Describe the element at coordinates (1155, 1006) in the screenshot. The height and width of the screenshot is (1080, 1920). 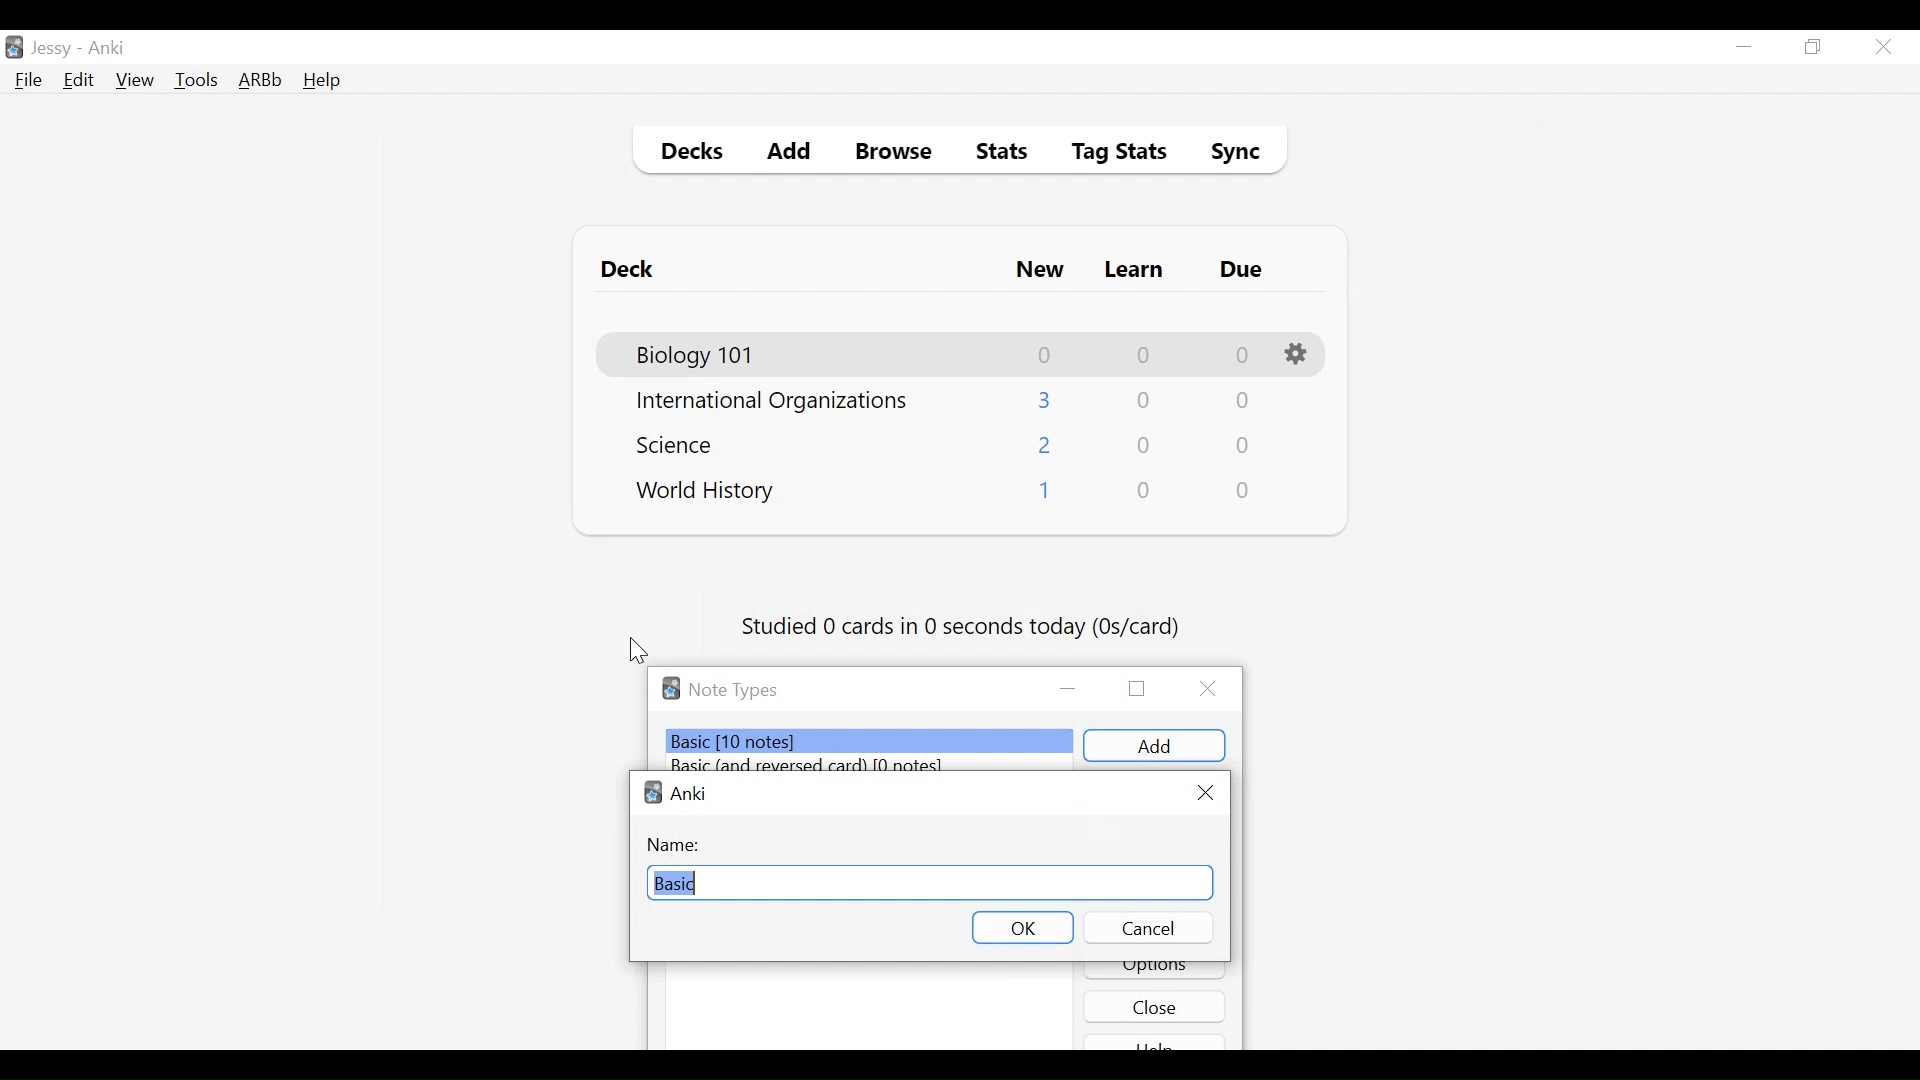
I see `Close` at that location.